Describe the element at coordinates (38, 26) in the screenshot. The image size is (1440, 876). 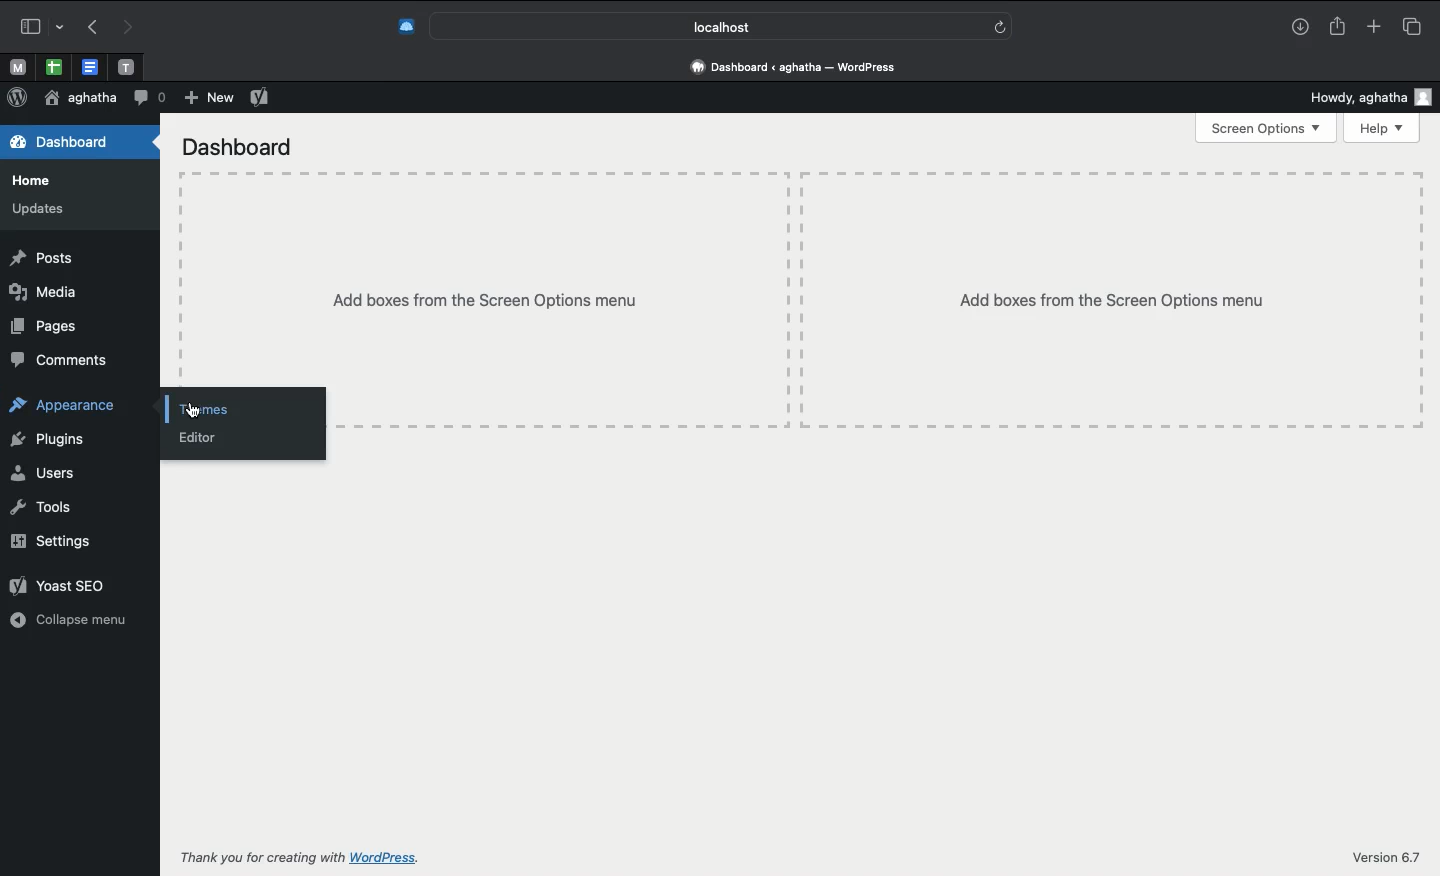
I see `Sidebar` at that location.